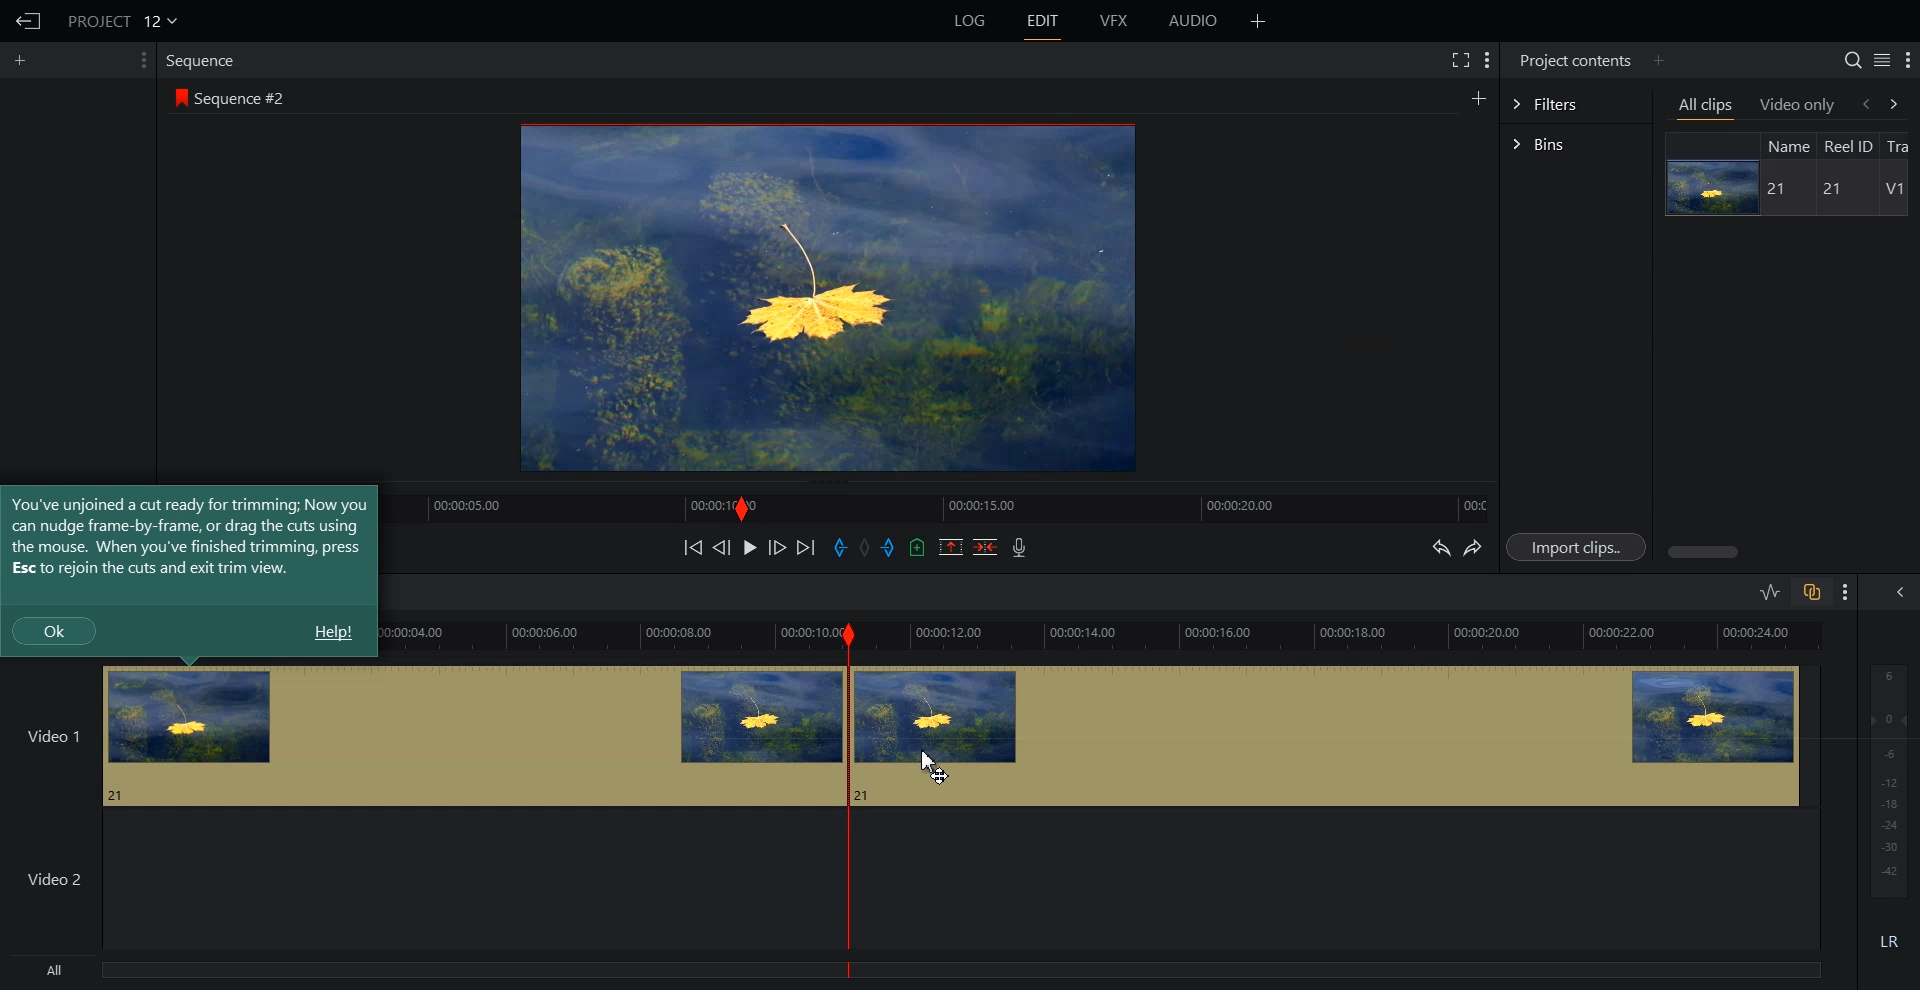 Image resolution: width=1920 pixels, height=990 pixels. I want to click on Cursor, so click(935, 765).